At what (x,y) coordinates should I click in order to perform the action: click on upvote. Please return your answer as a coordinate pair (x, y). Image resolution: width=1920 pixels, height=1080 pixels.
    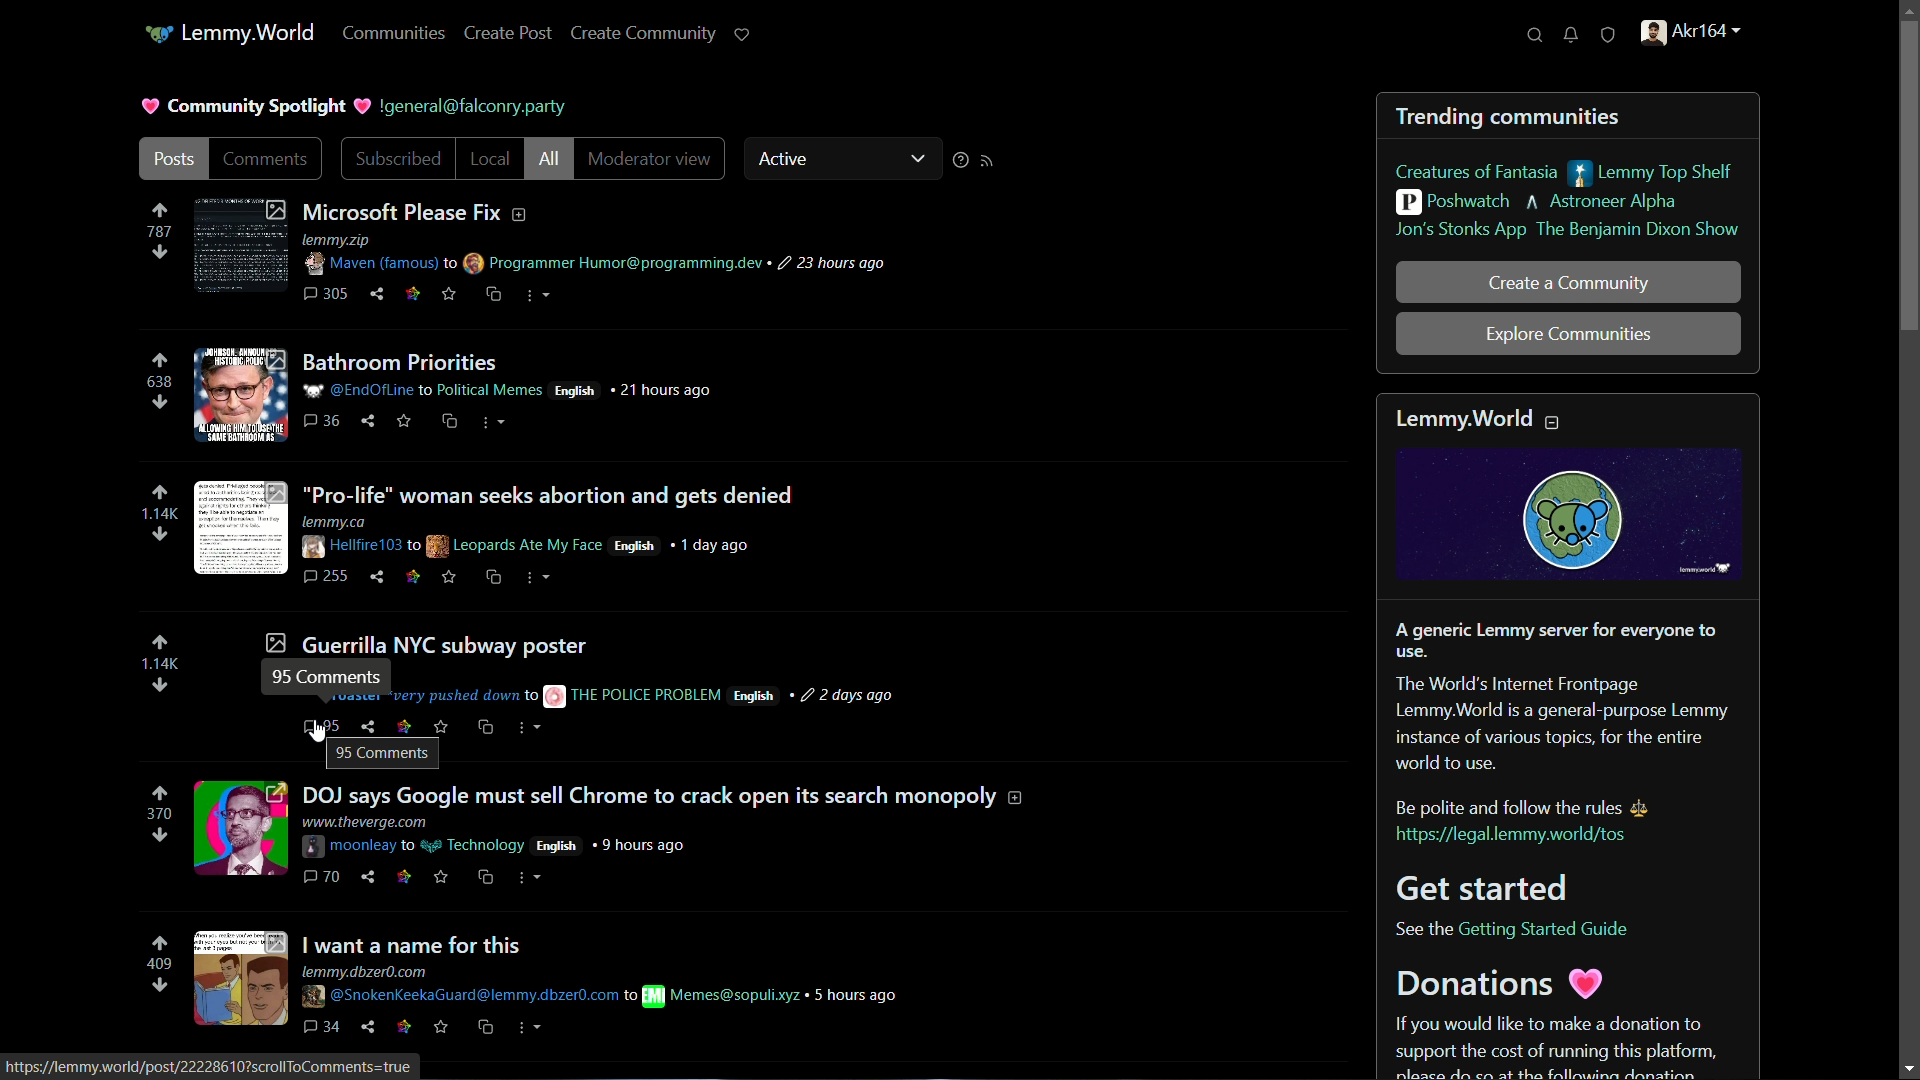
    Looking at the image, I should click on (160, 359).